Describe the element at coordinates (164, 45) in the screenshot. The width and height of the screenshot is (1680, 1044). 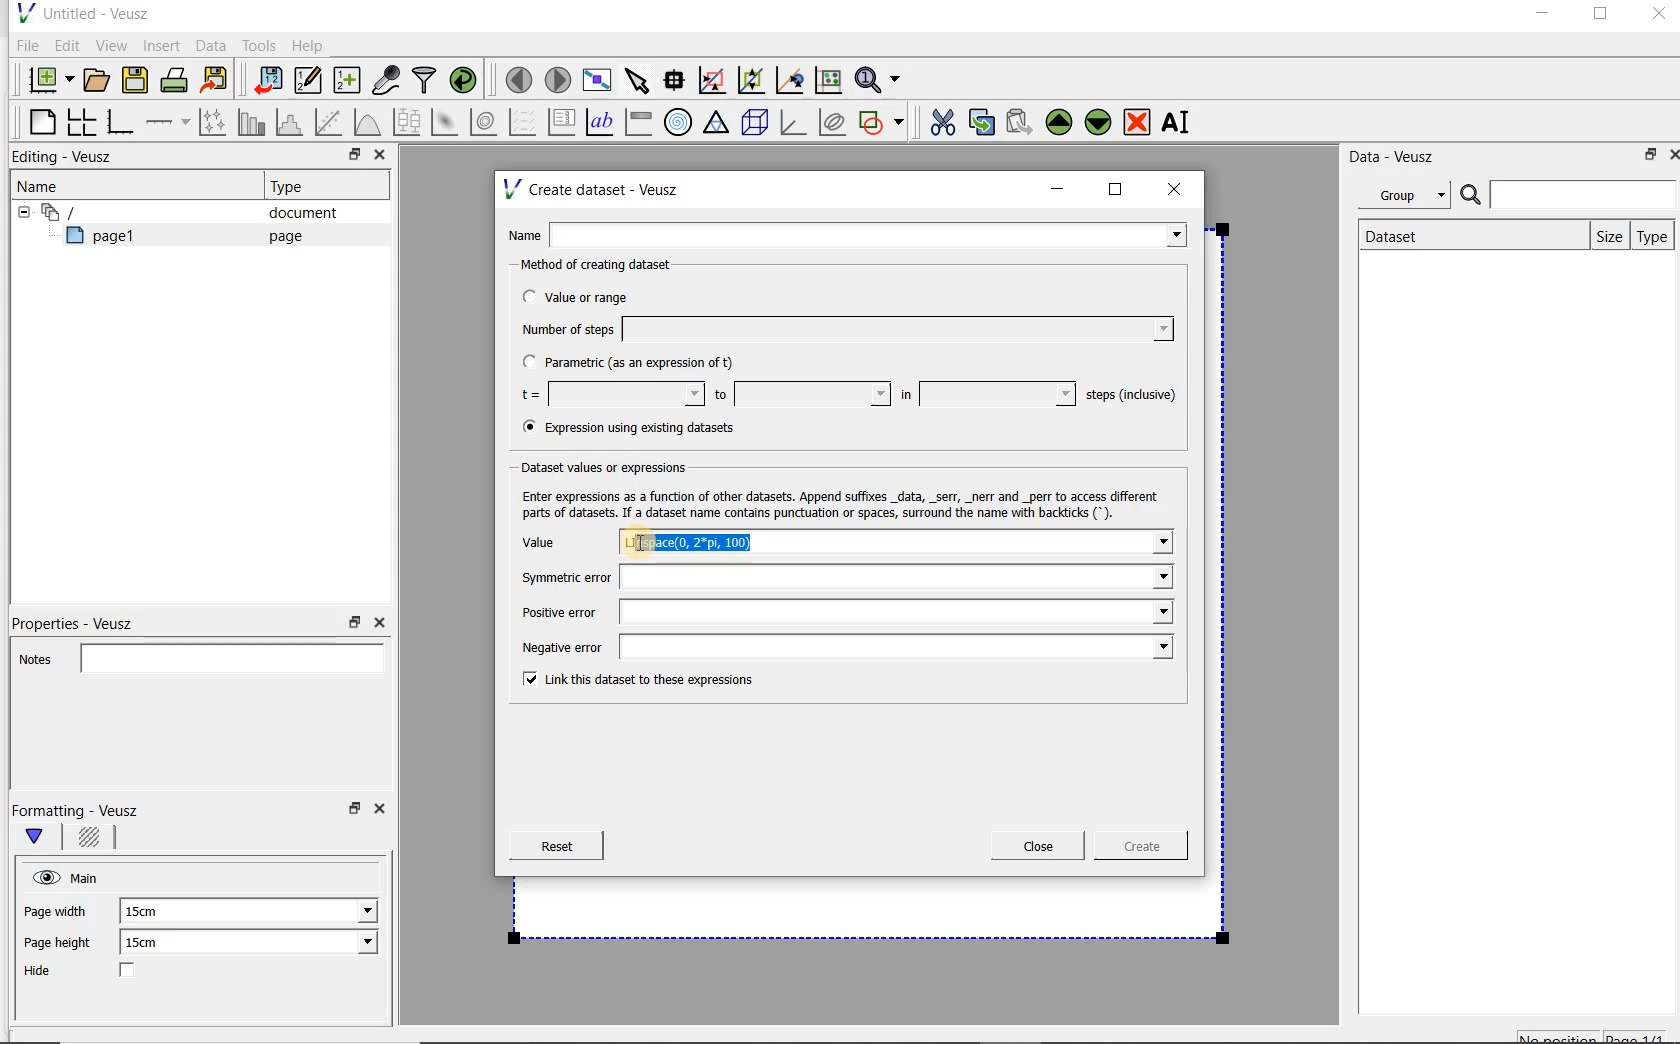
I see `Insert` at that location.